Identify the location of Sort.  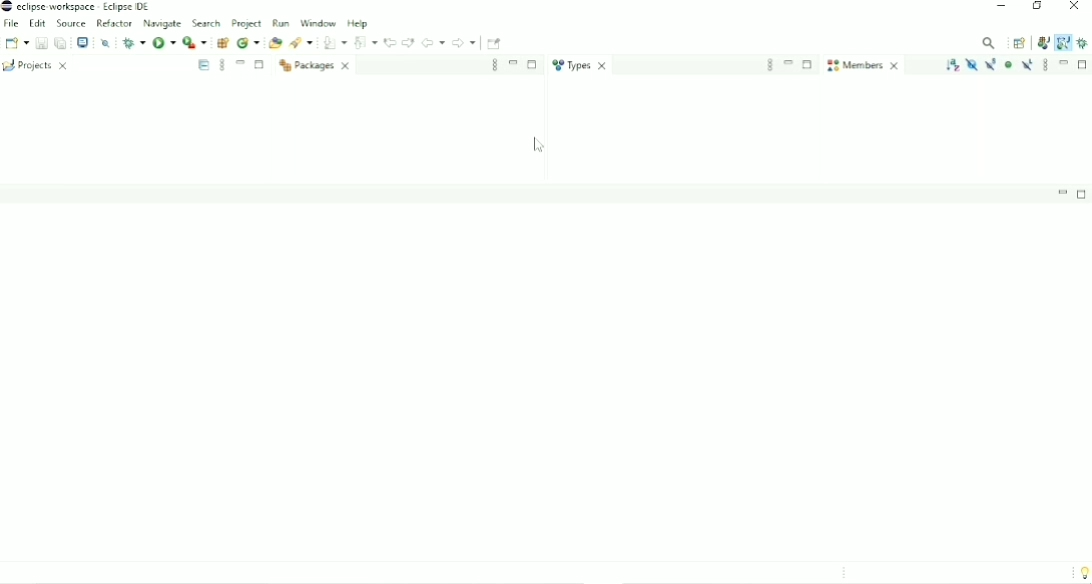
(952, 64).